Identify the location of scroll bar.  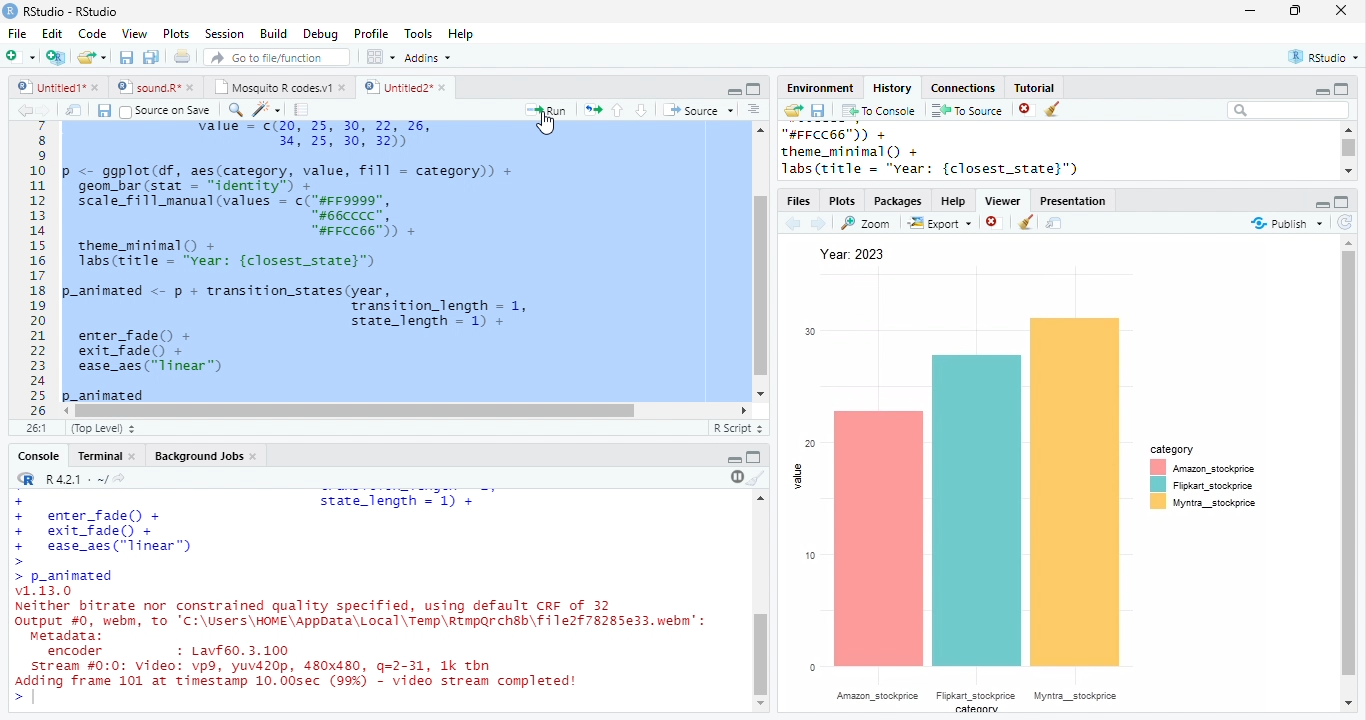
(761, 654).